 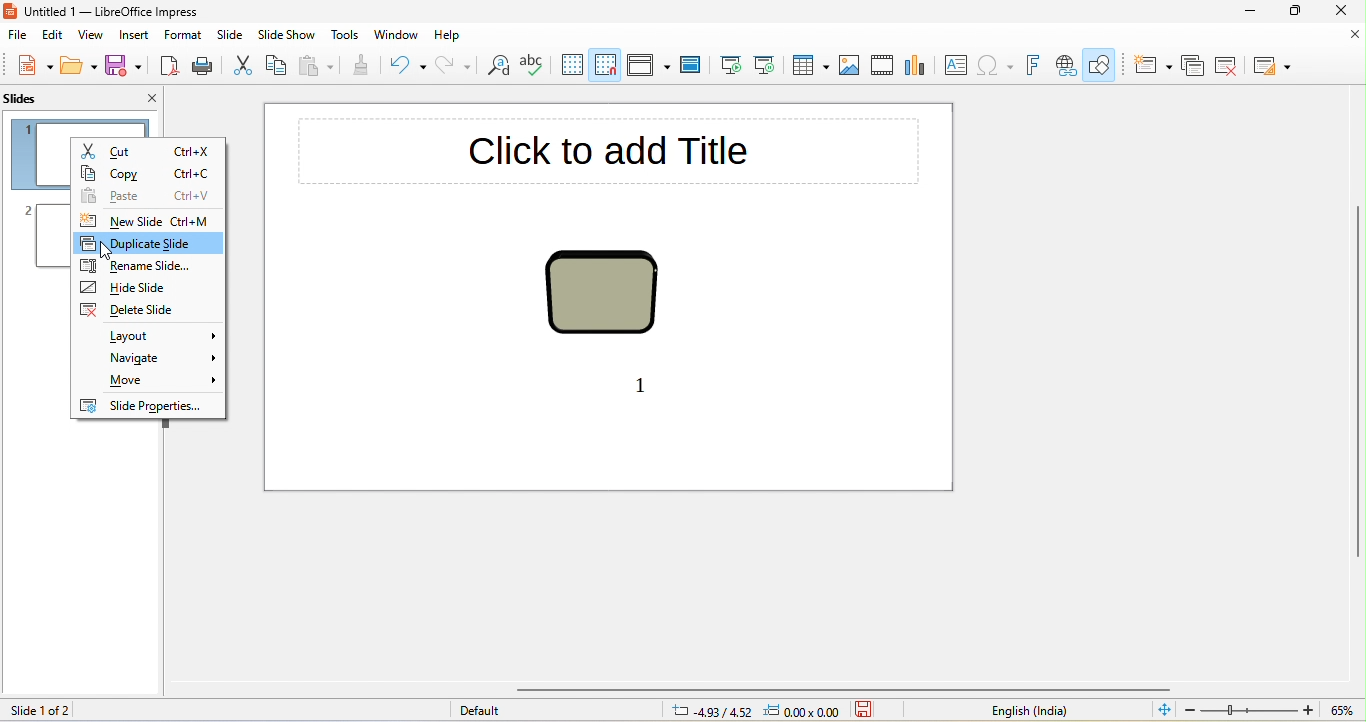 I want to click on delete slide, so click(x=134, y=311).